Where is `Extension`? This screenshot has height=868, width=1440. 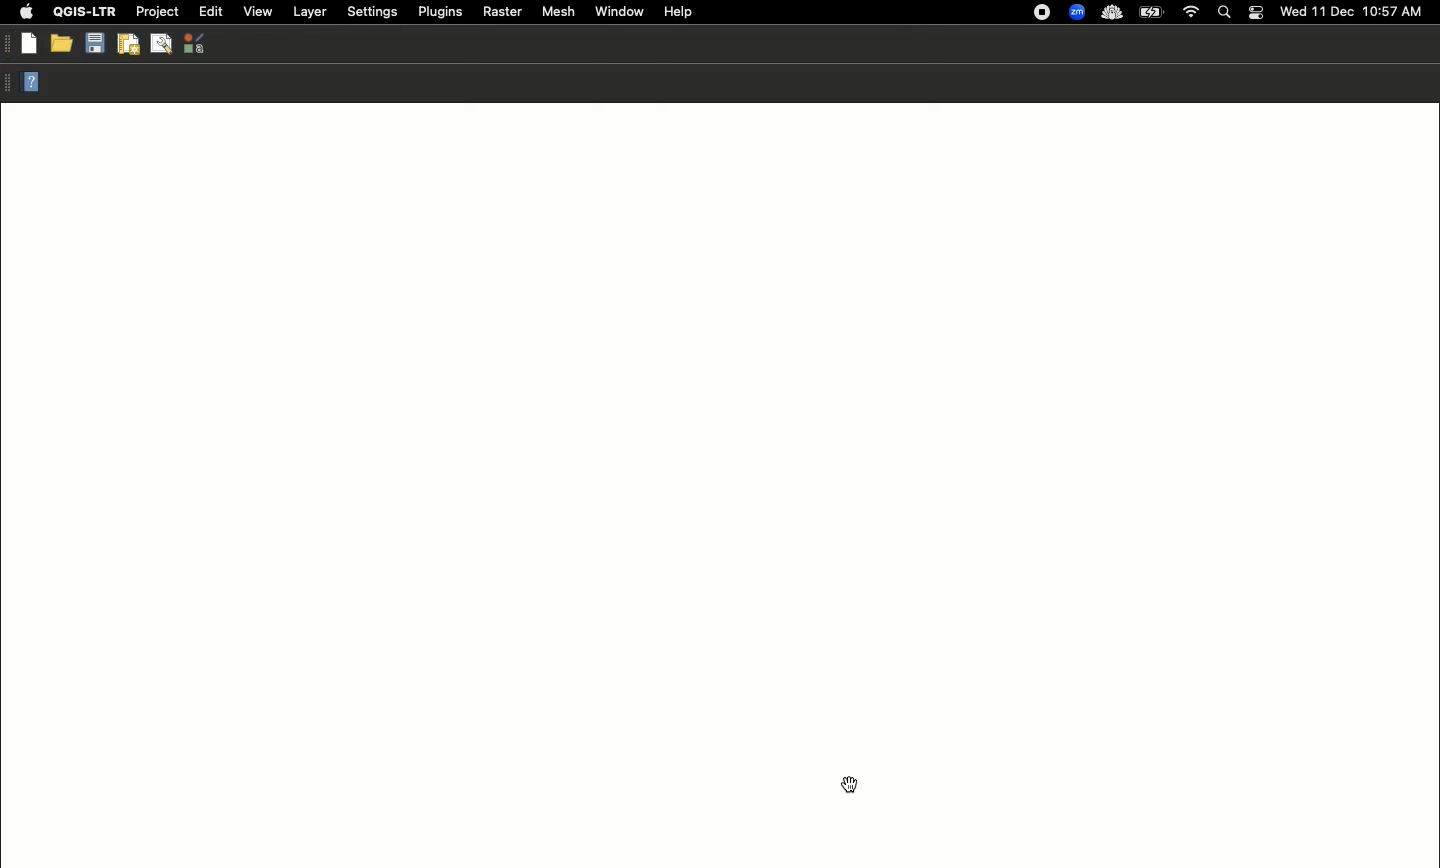
Extension is located at coordinates (1114, 14).